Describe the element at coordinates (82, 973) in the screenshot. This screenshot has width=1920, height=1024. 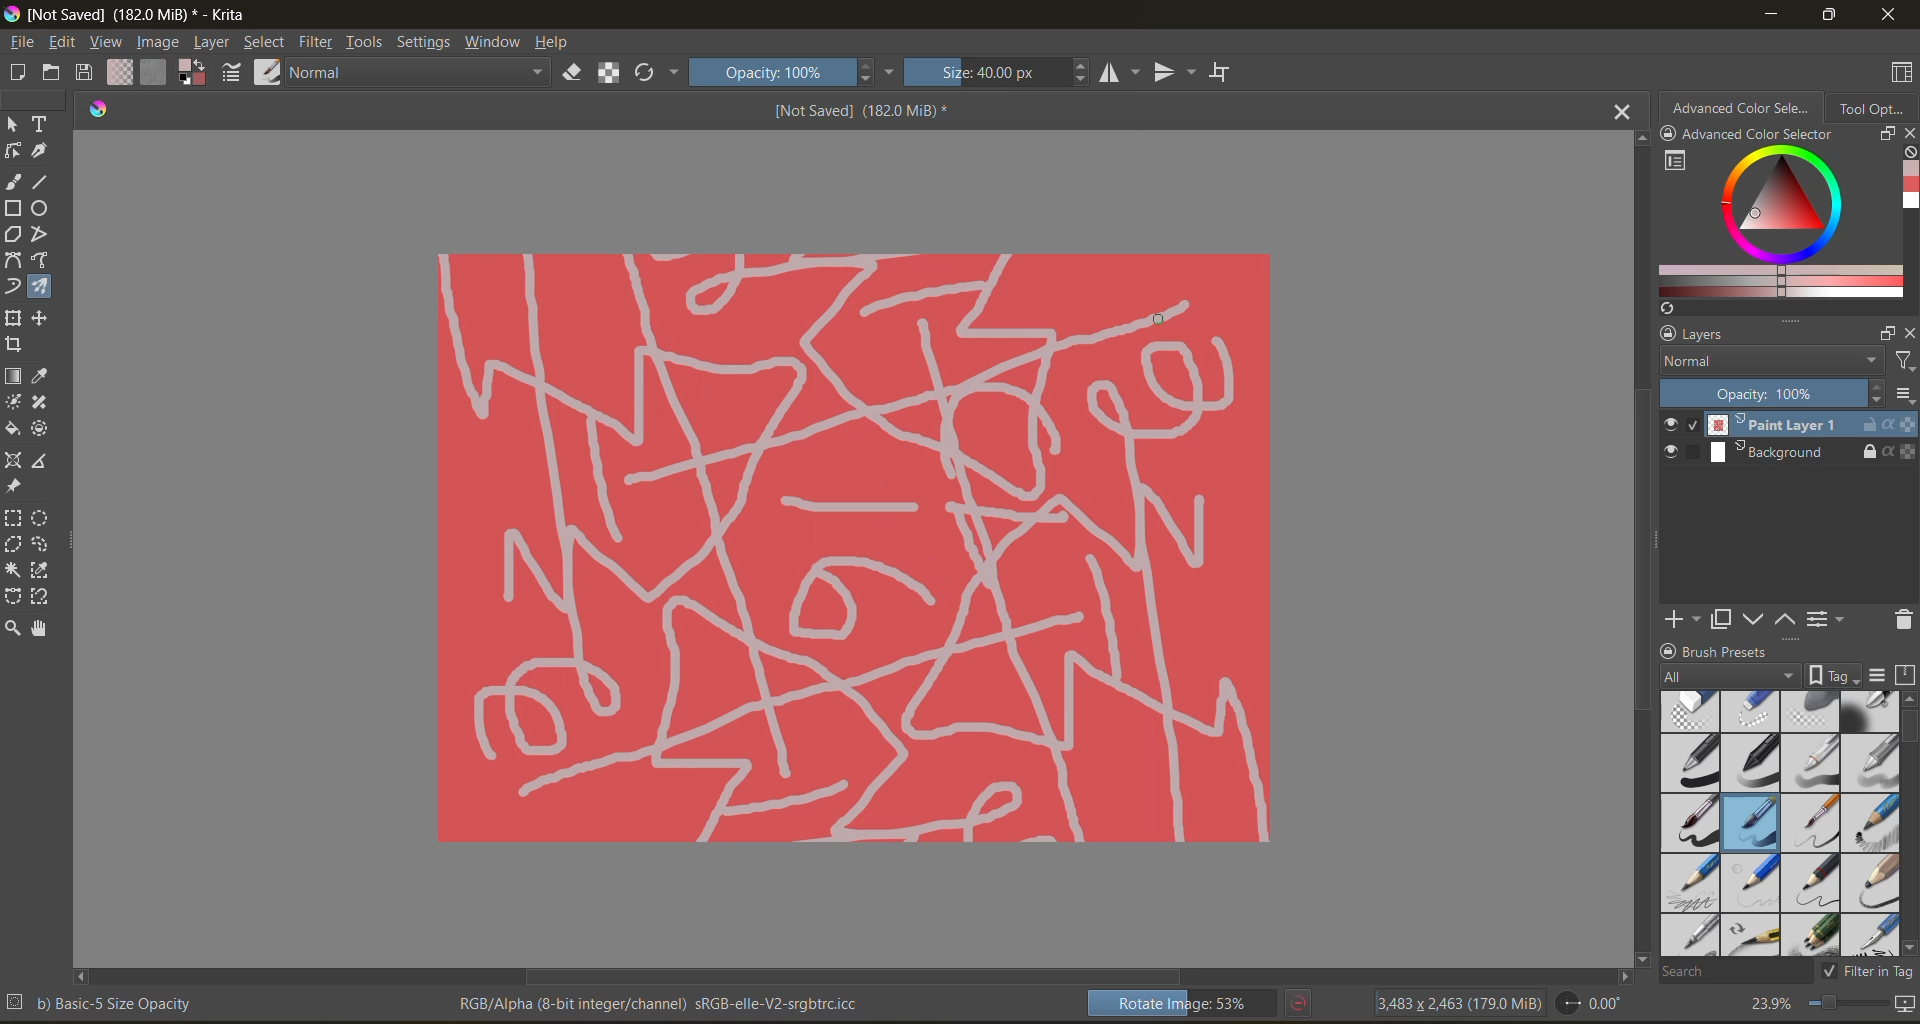
I see `Scroll left` at that location.